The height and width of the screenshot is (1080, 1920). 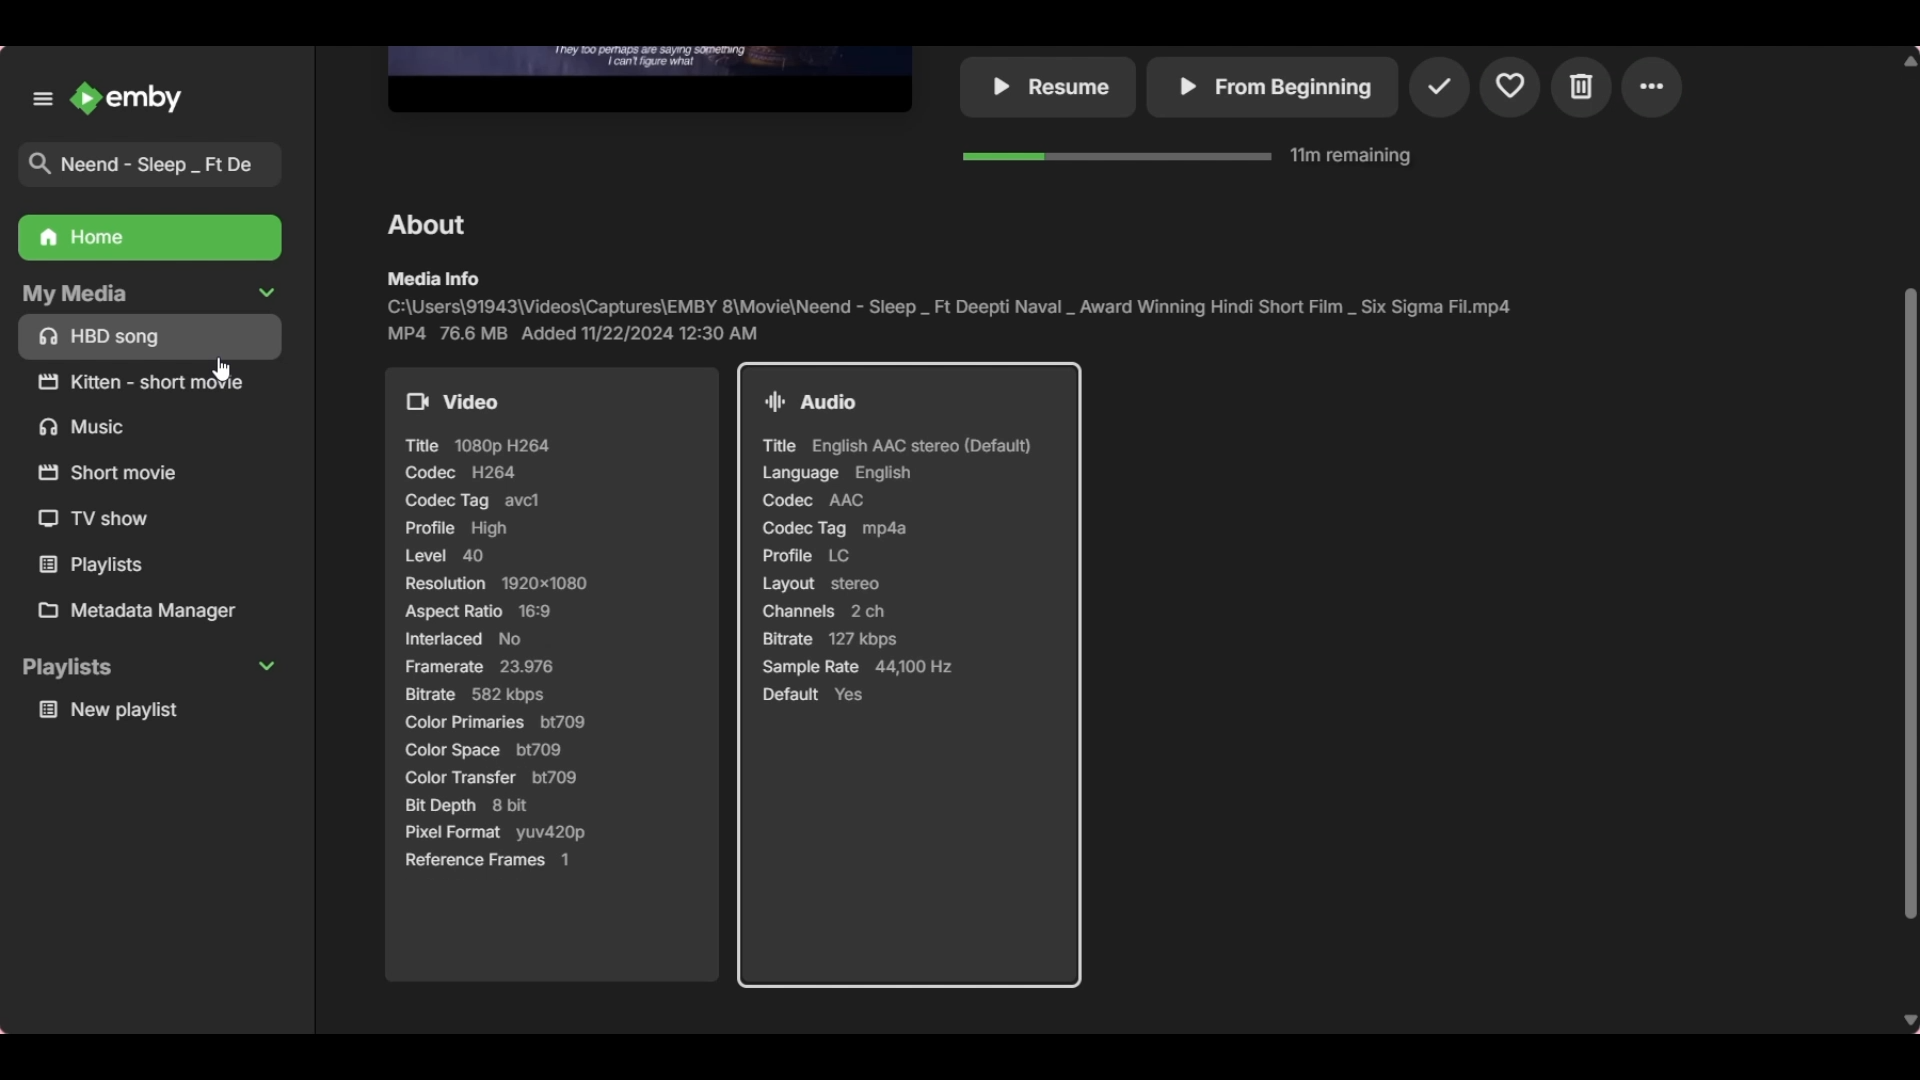 I want to click on , so click(x=910, y=679).